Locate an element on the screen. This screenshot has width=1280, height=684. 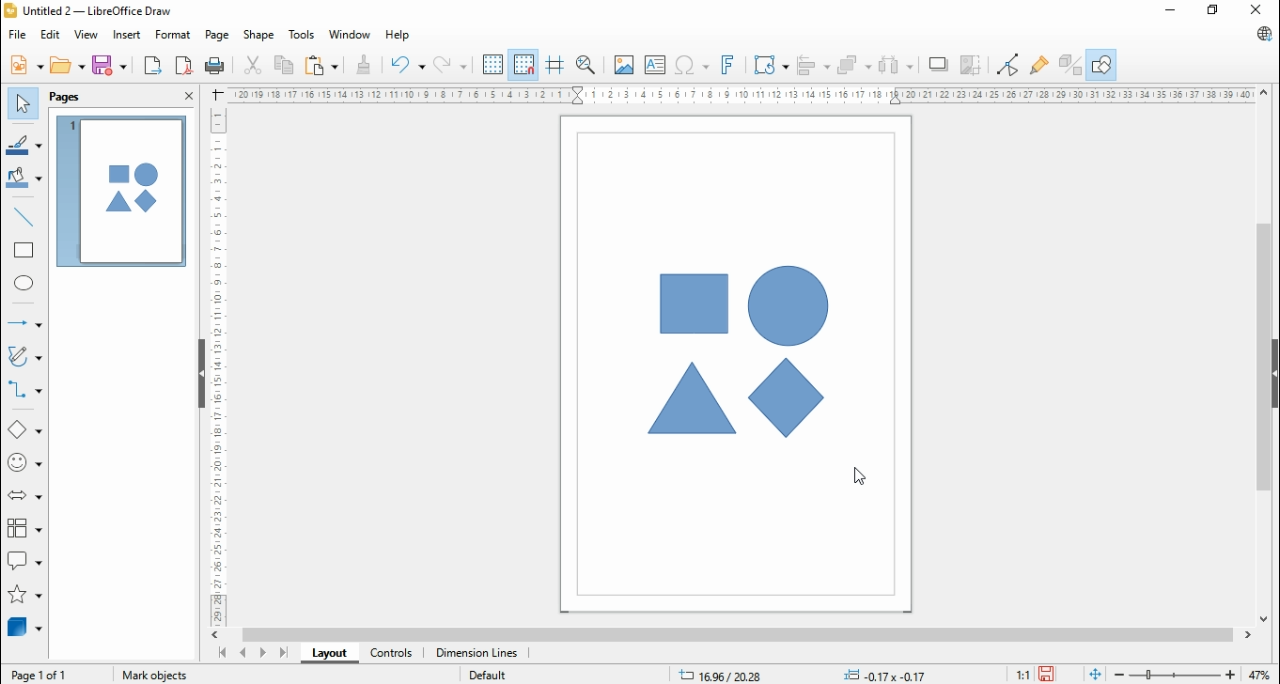
show grid is located at coordinates (493, 64).